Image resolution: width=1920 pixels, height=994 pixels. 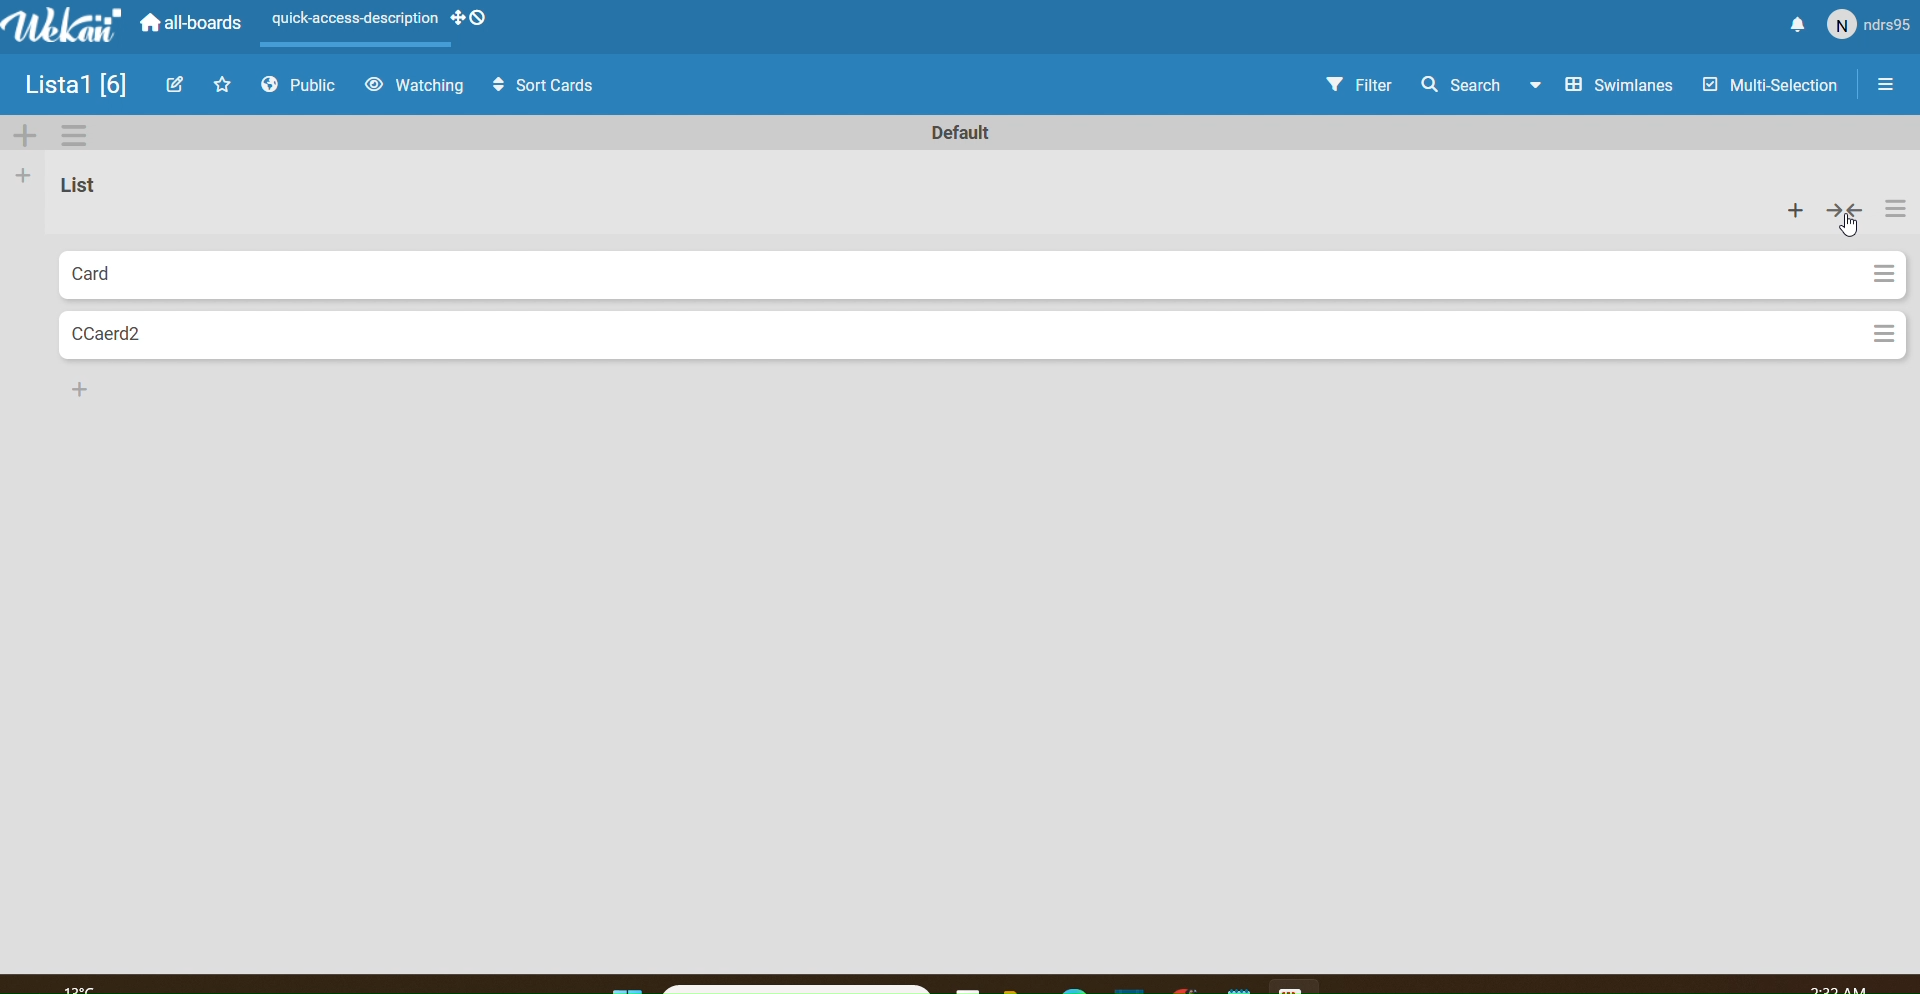 I want to click on desktop drag handles, so click(x=473, y=20).